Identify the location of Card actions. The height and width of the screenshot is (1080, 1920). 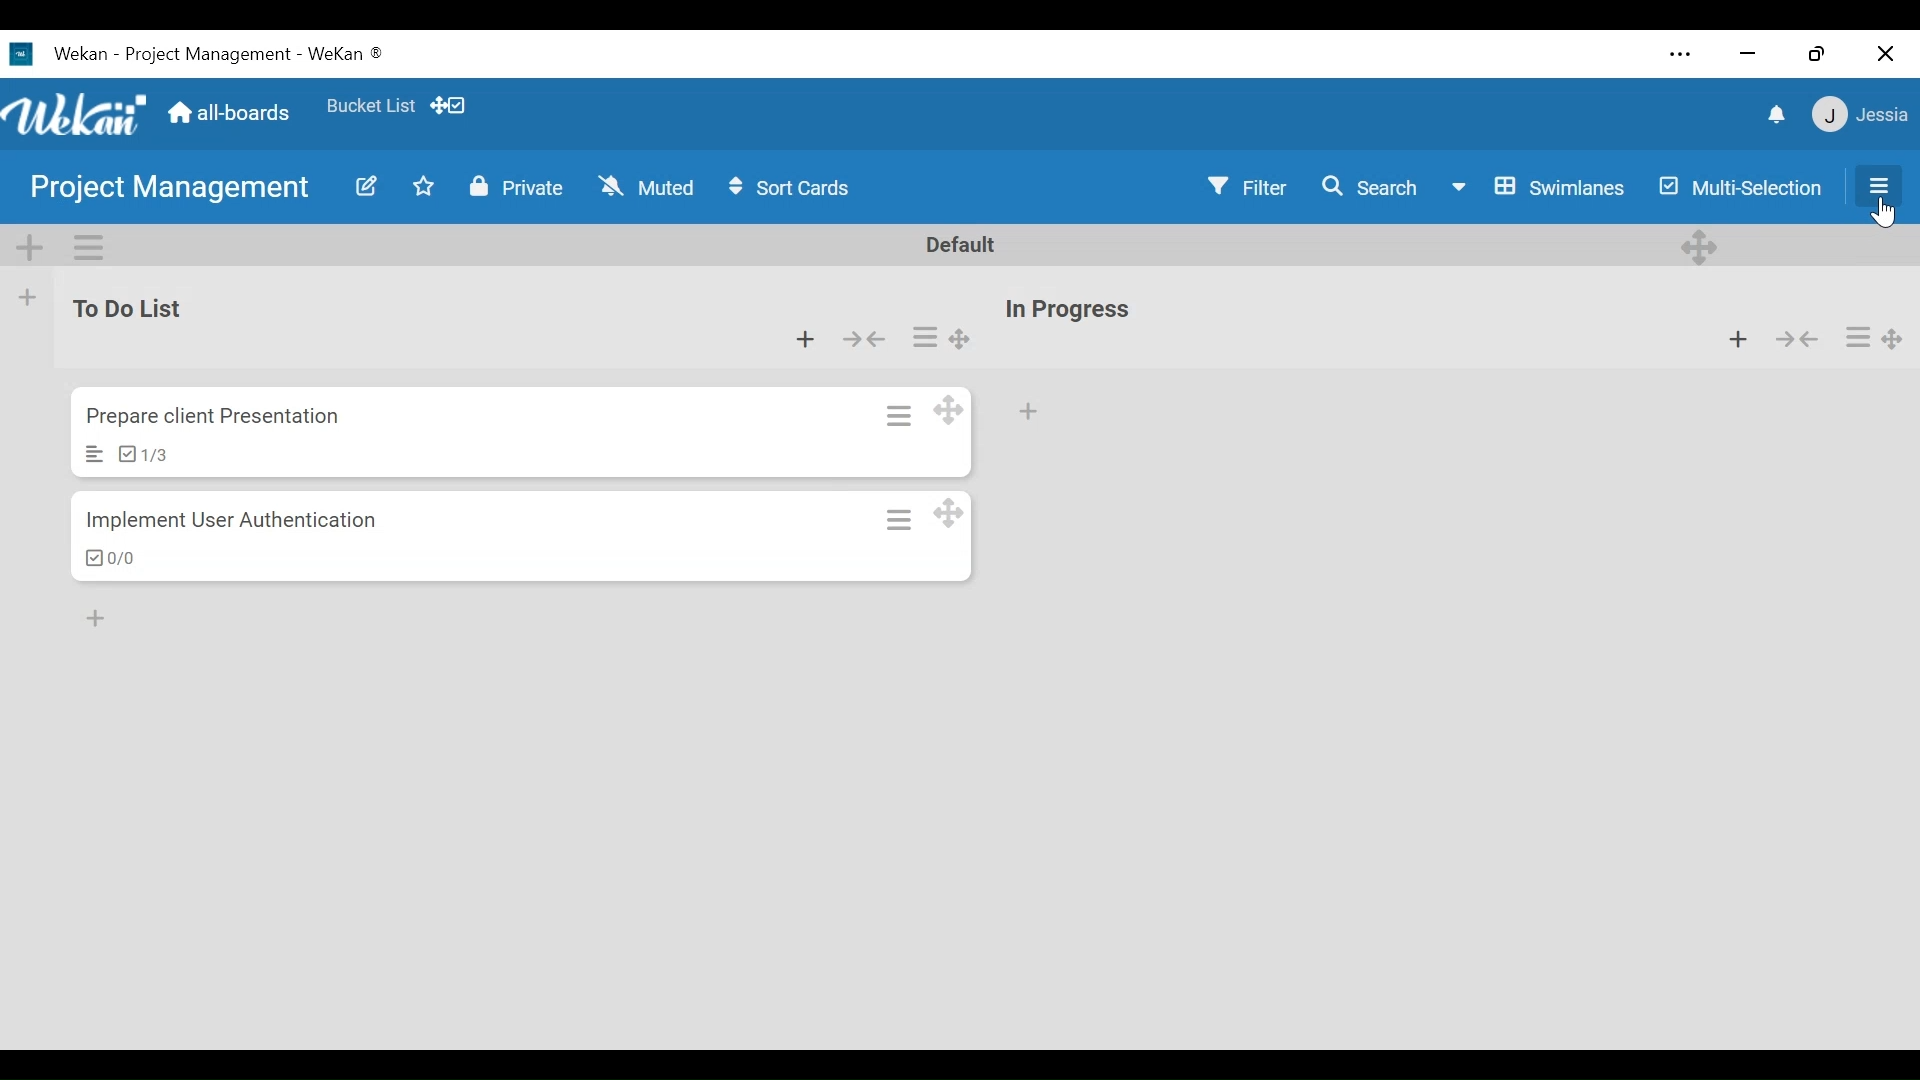
(925, 337).